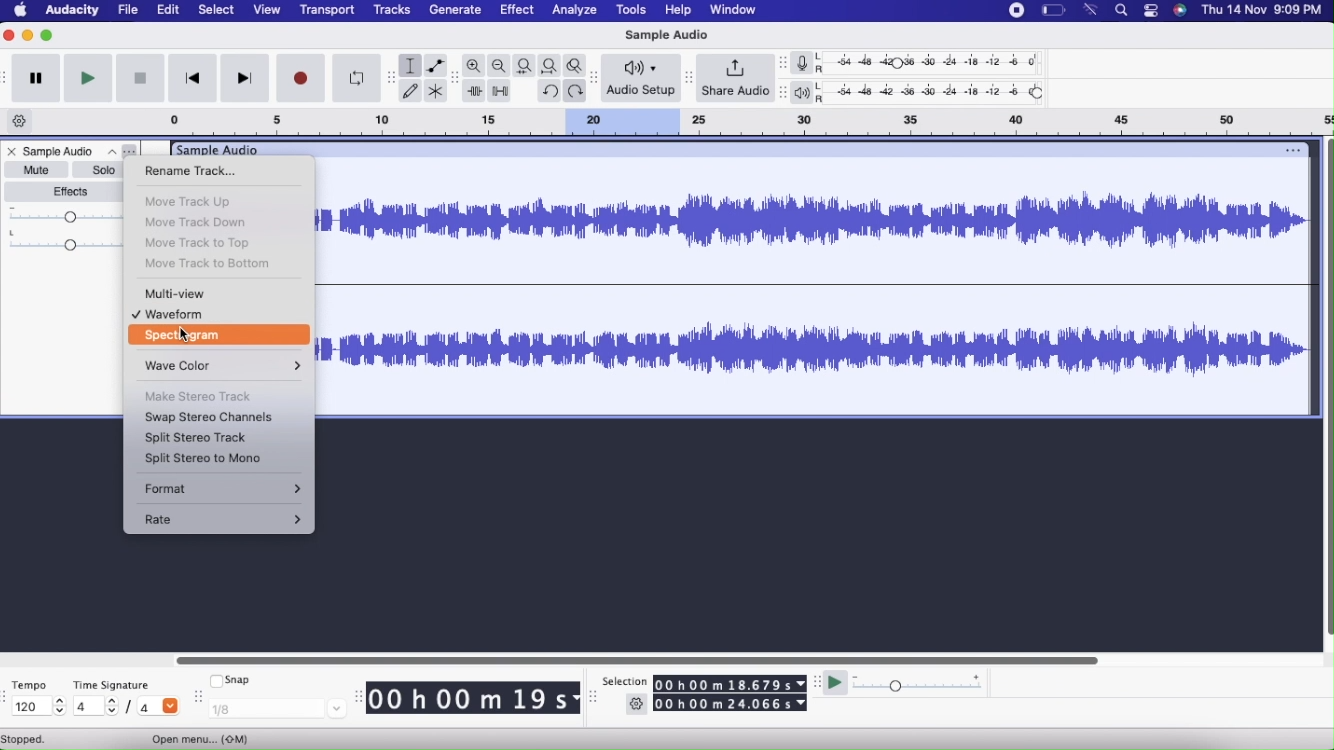  Describe the element at coordinates (201, 243) in the screenshot. I see `Move Track to Top` at that location.